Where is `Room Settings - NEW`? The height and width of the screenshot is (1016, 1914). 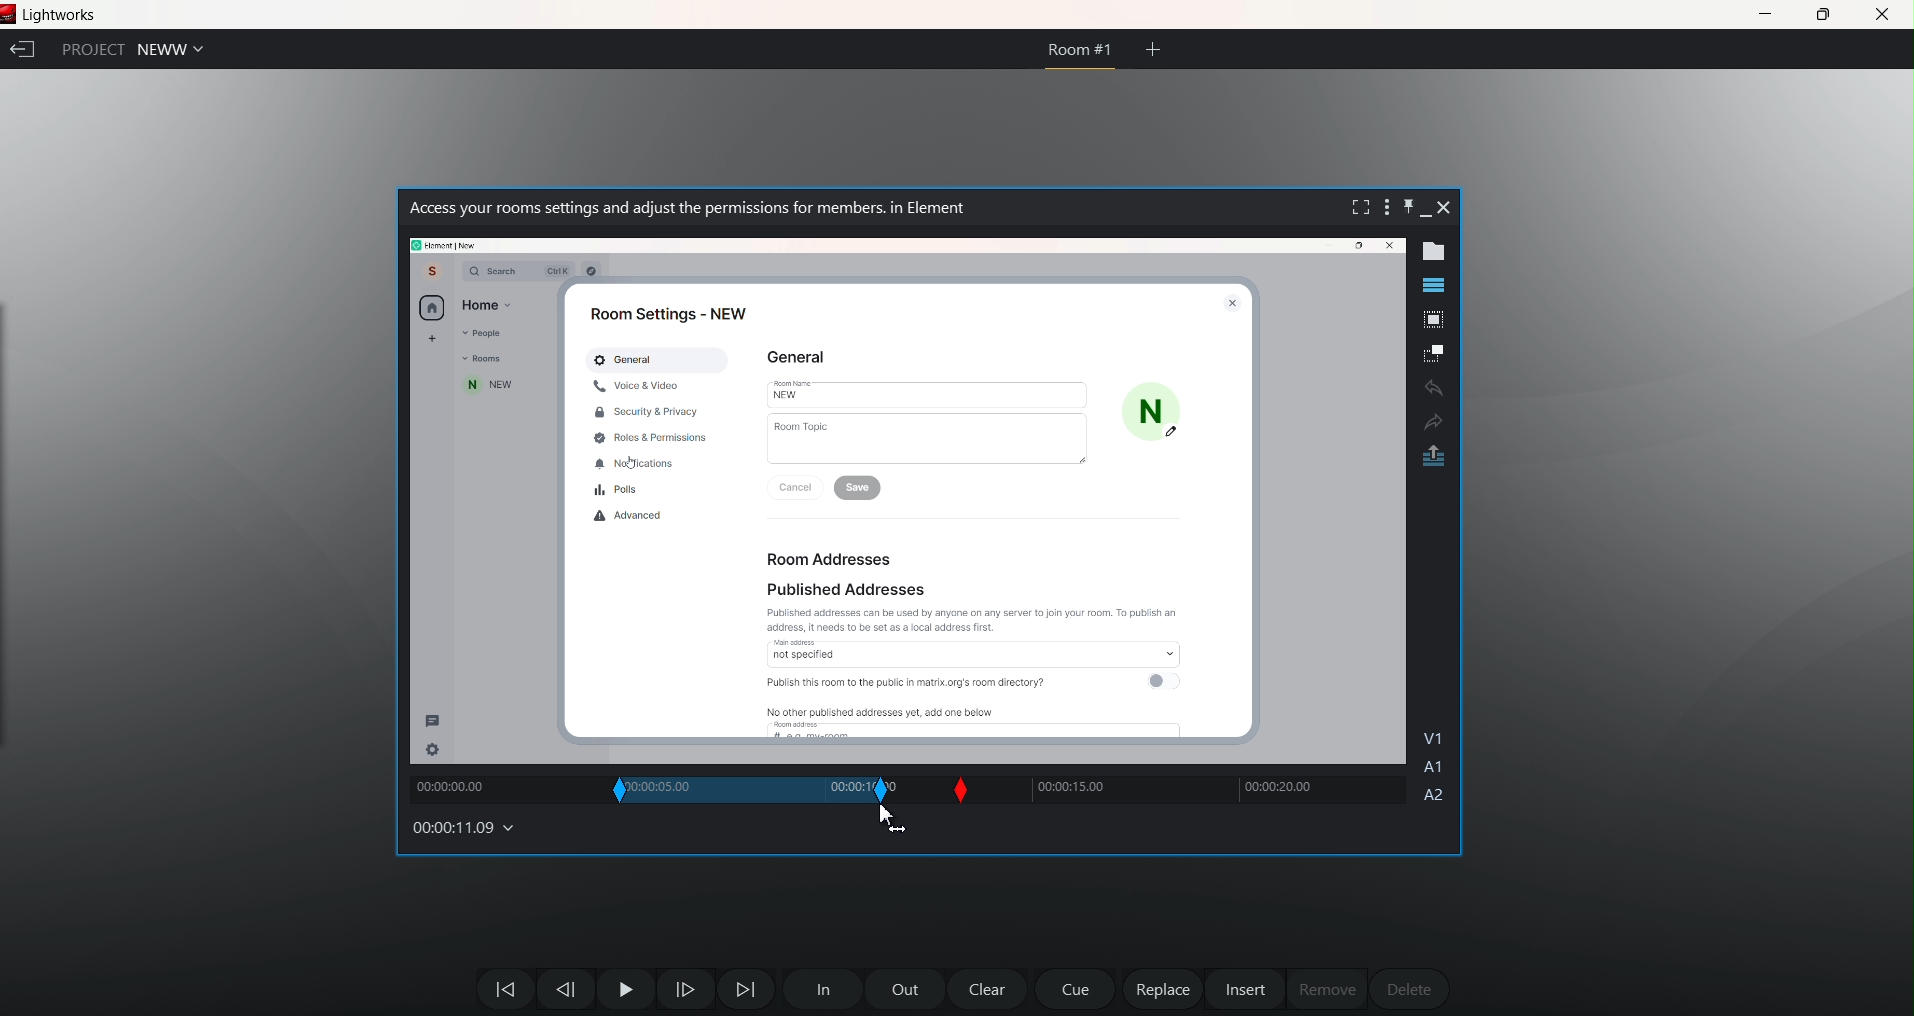
Room Settings - NEW is located at coordinates (661, 313).